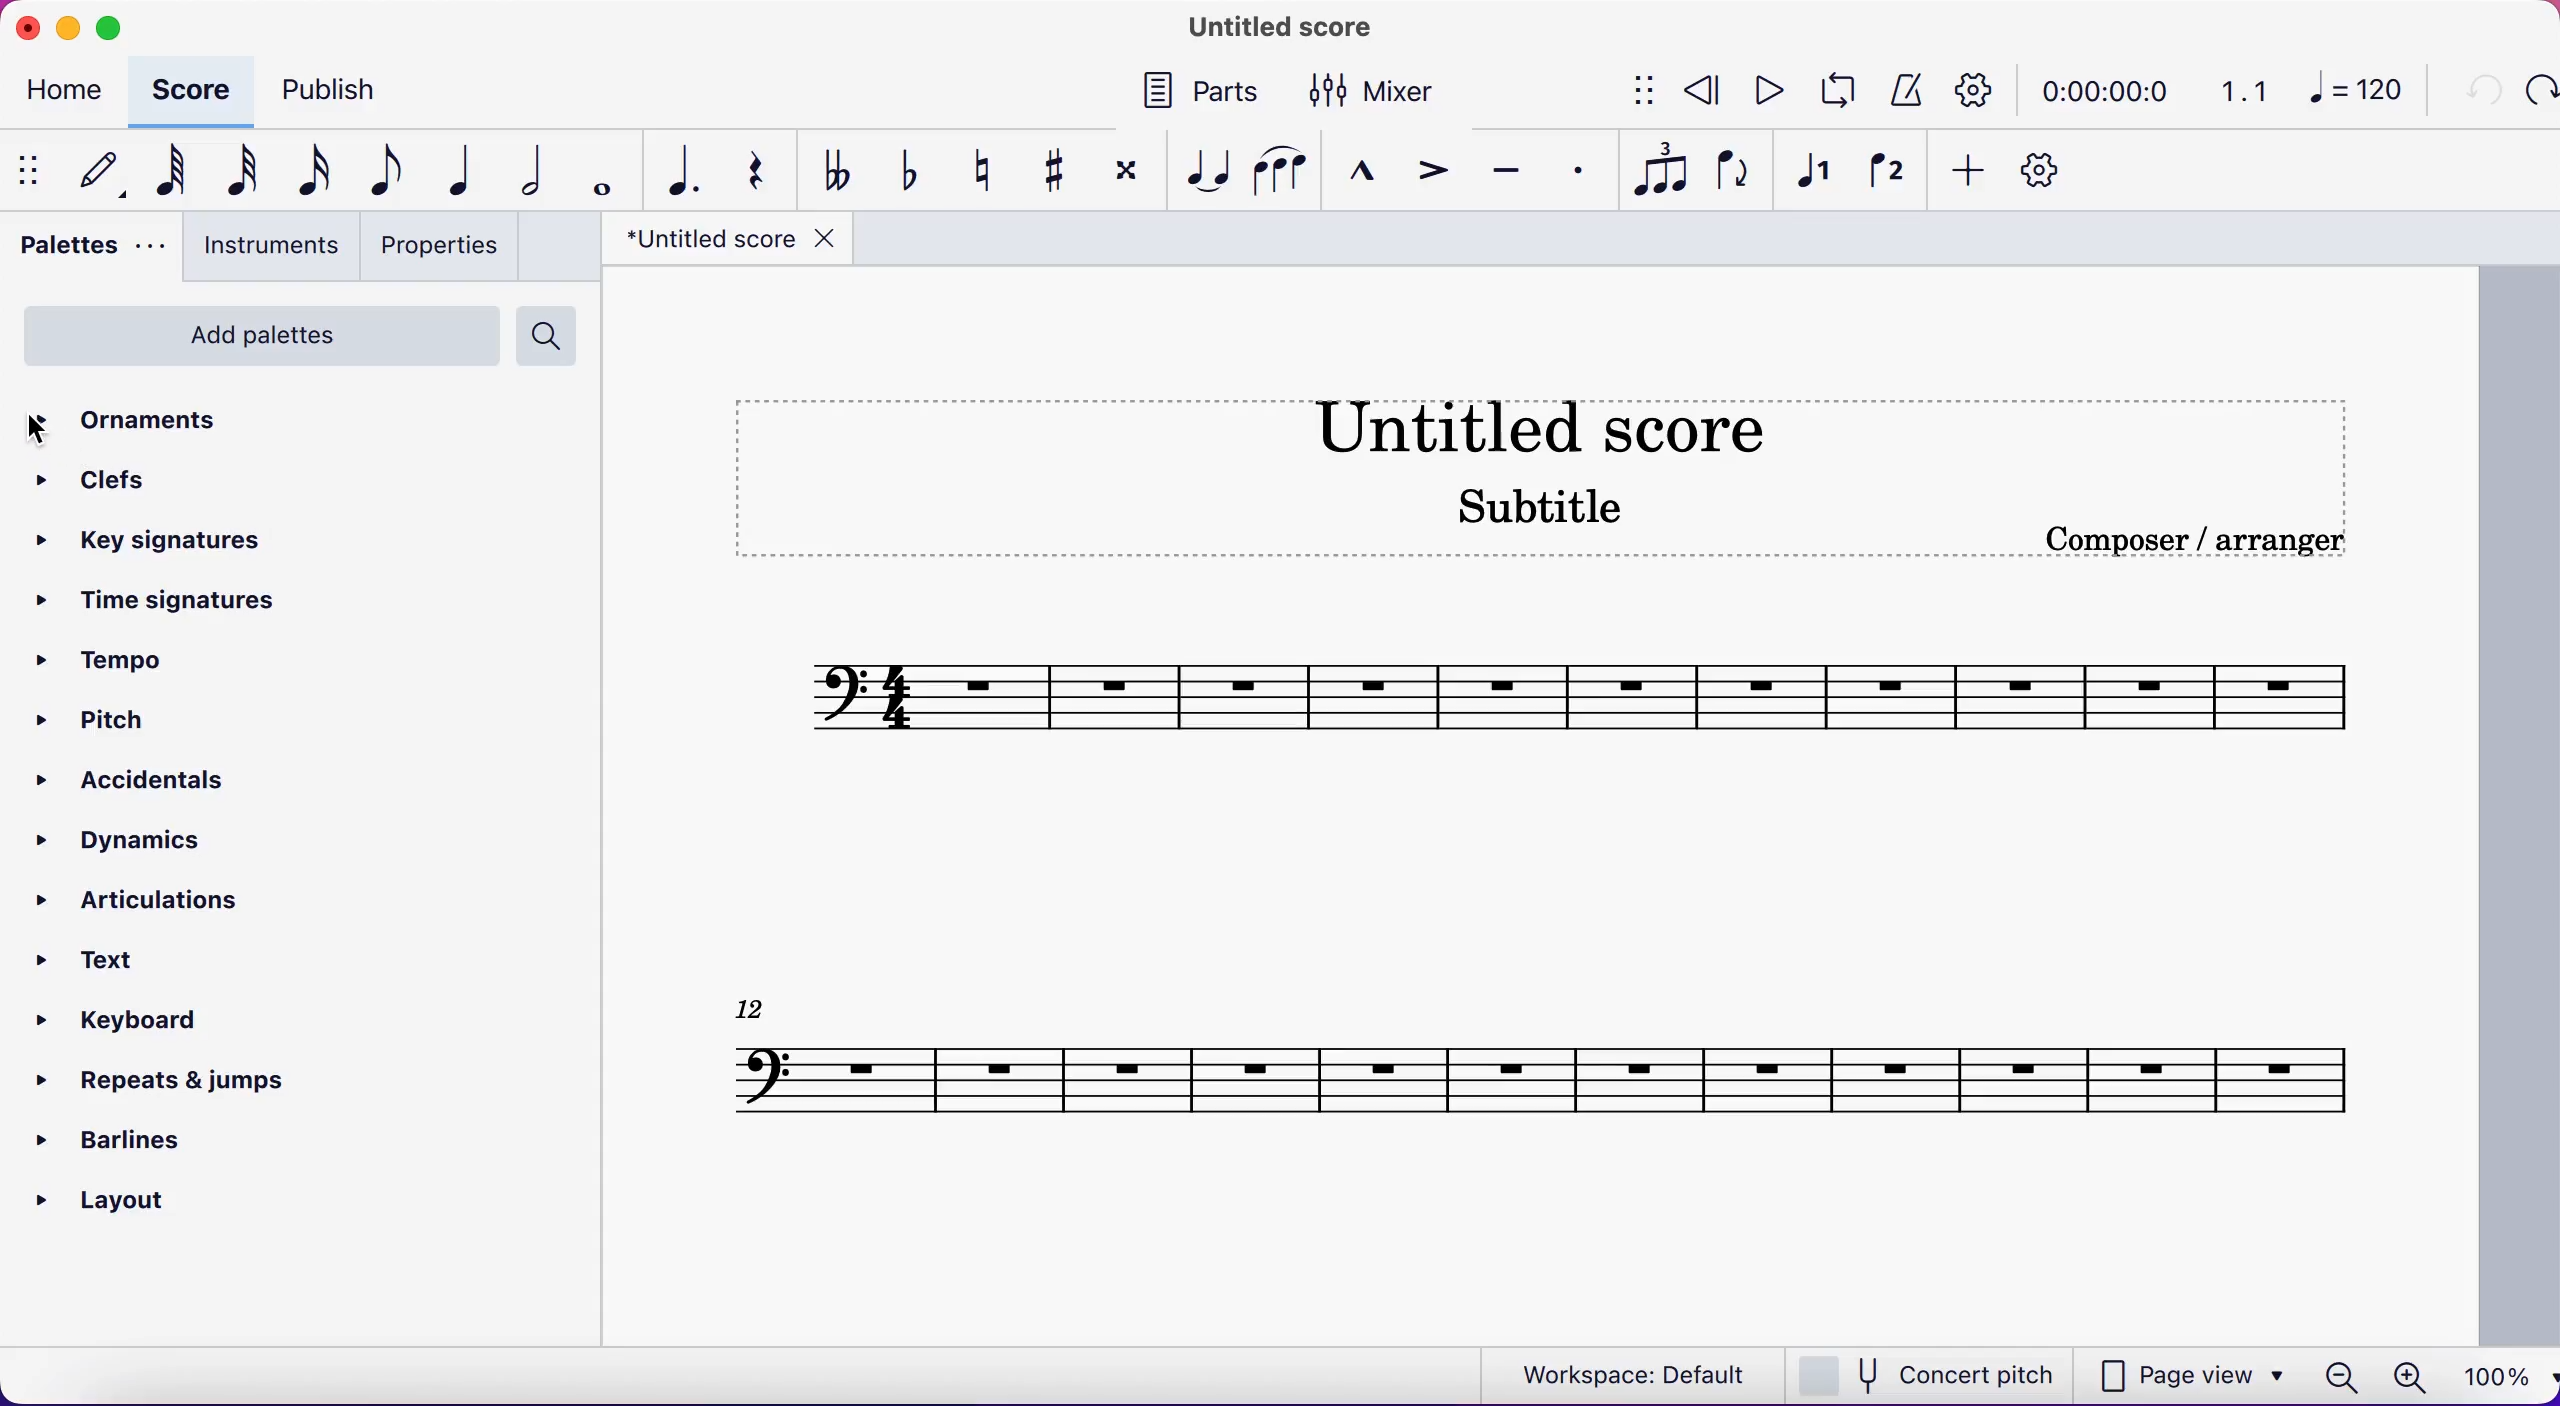 This screenshot has width=2560, height=1406. What do you see at coordinates (27, 172) in the screenshot?
I see `show/hide` at bounding box center [27, 172].